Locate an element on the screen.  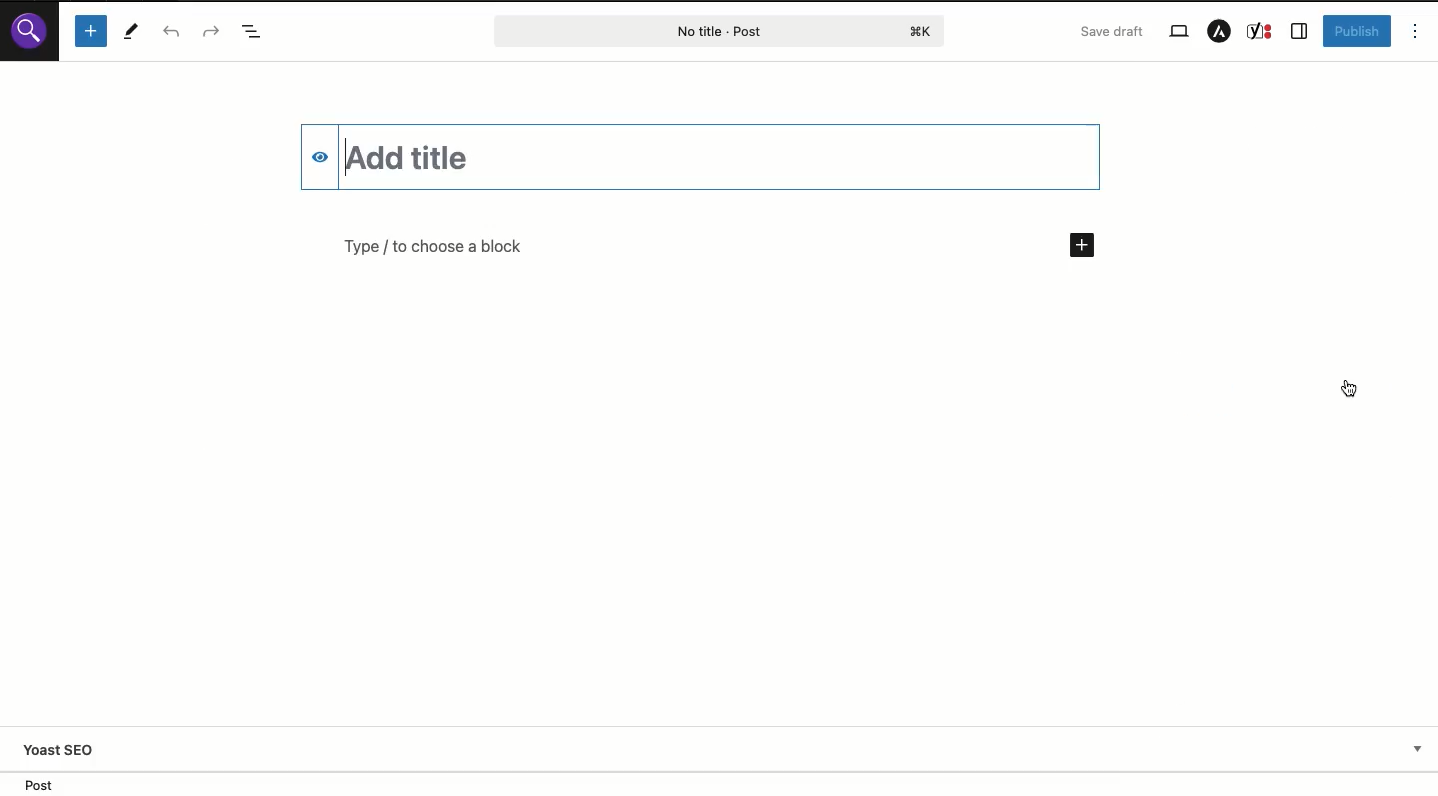
Publish is located at coordinates (1355, 31).